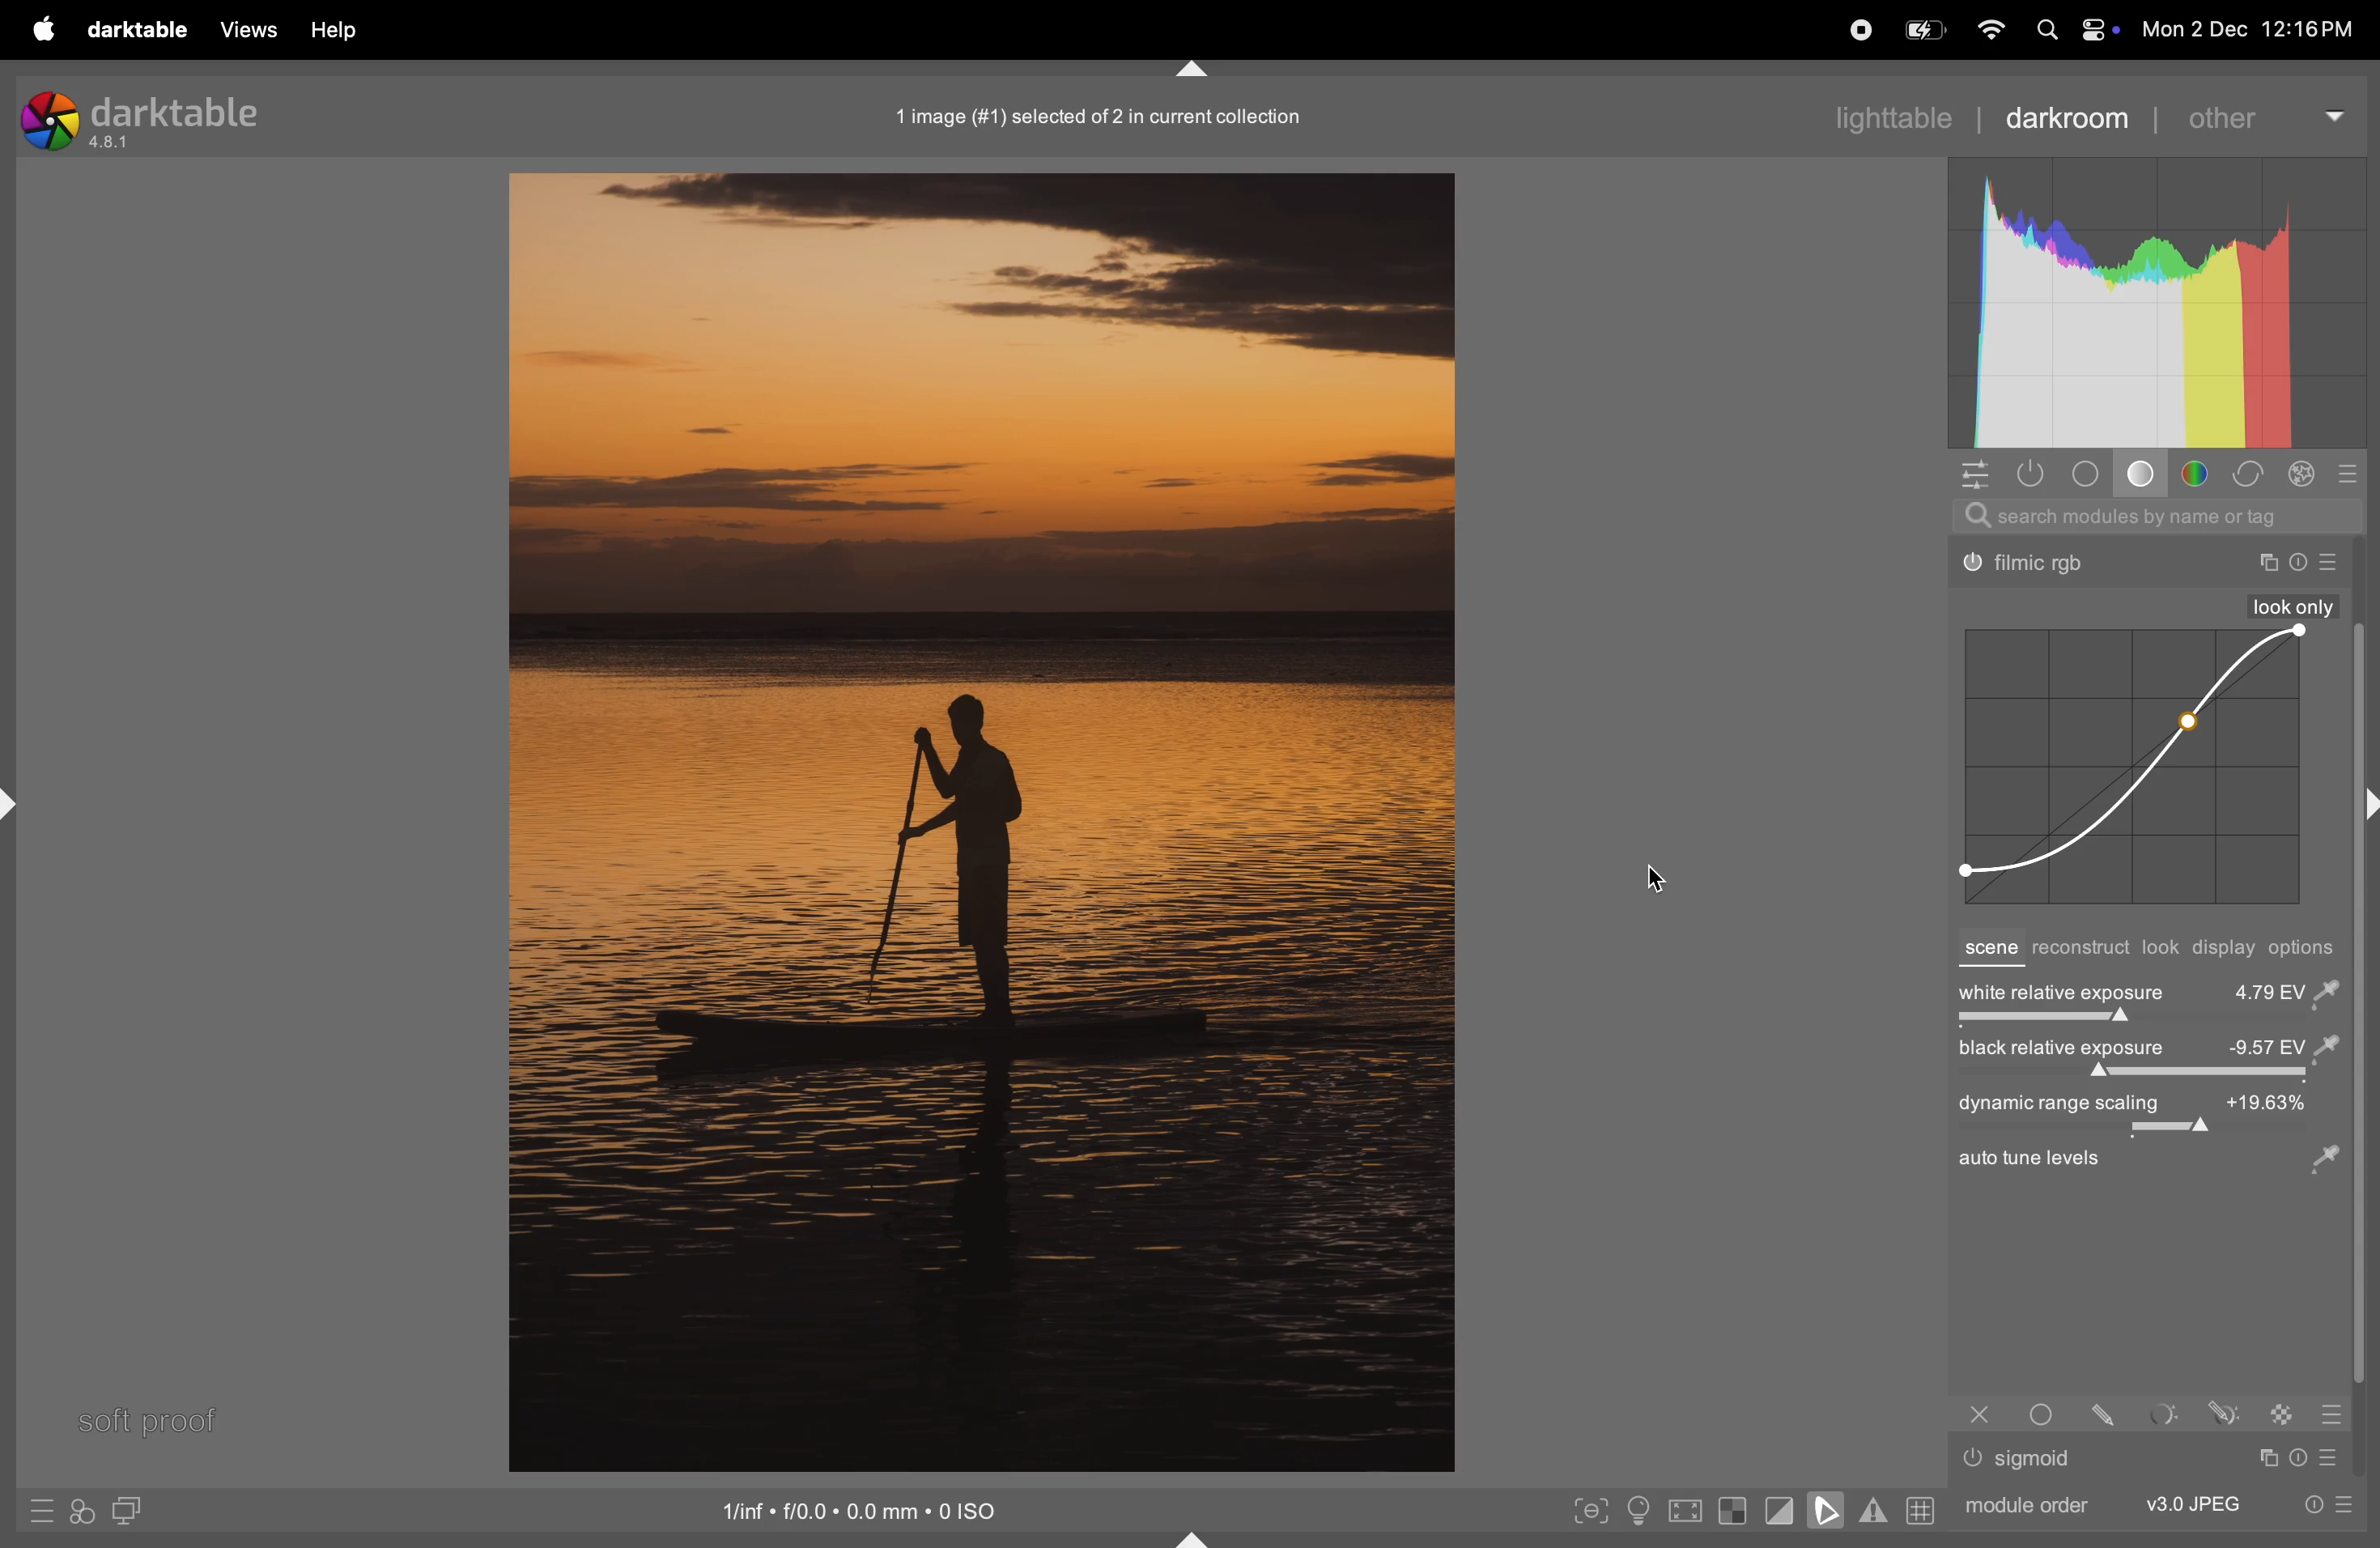 This screenshot has height=1548, width=2380. Describe the element at coordinates (1971, 473) in the screenshot. I see `quick access panel` at that location.